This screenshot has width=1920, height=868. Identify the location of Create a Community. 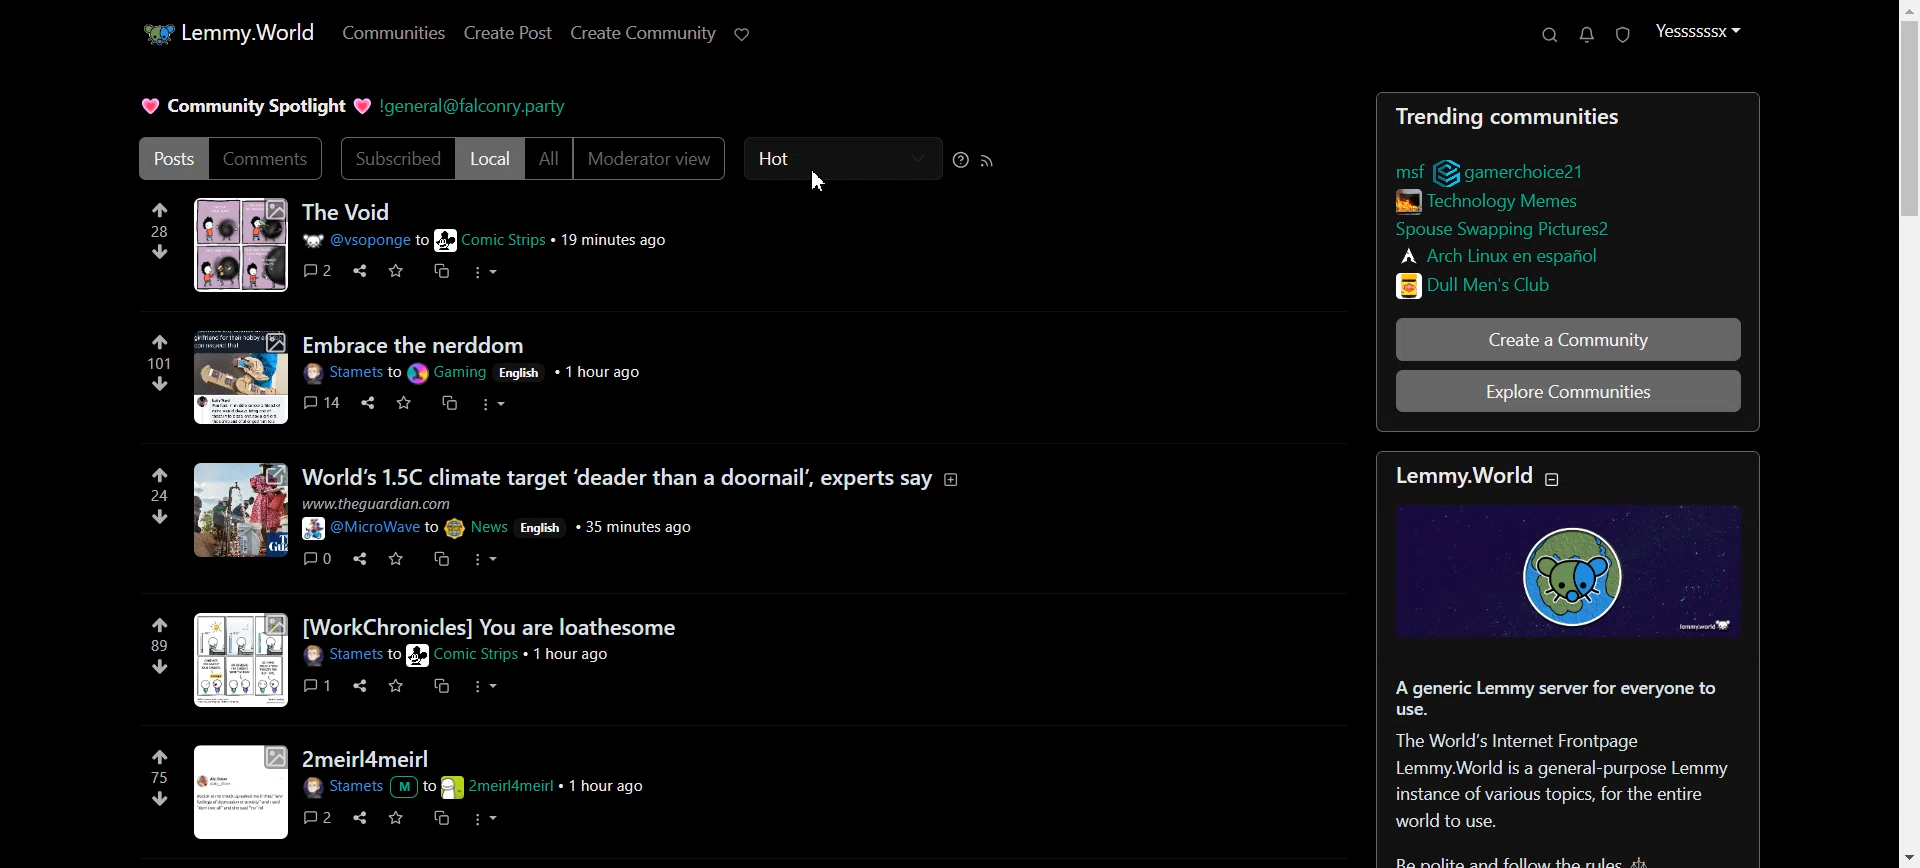
(1567, 342).